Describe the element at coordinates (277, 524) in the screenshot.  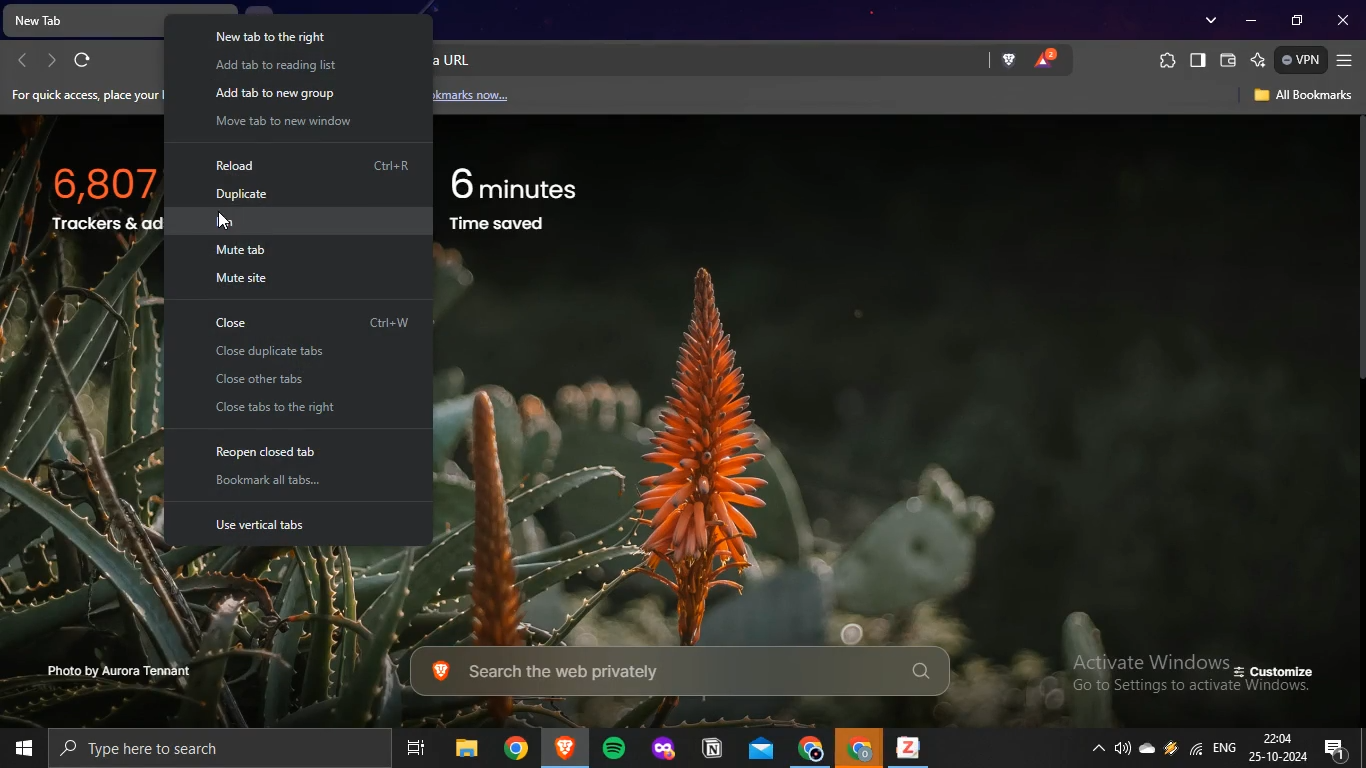
I see `use vertical tabs` at that location.